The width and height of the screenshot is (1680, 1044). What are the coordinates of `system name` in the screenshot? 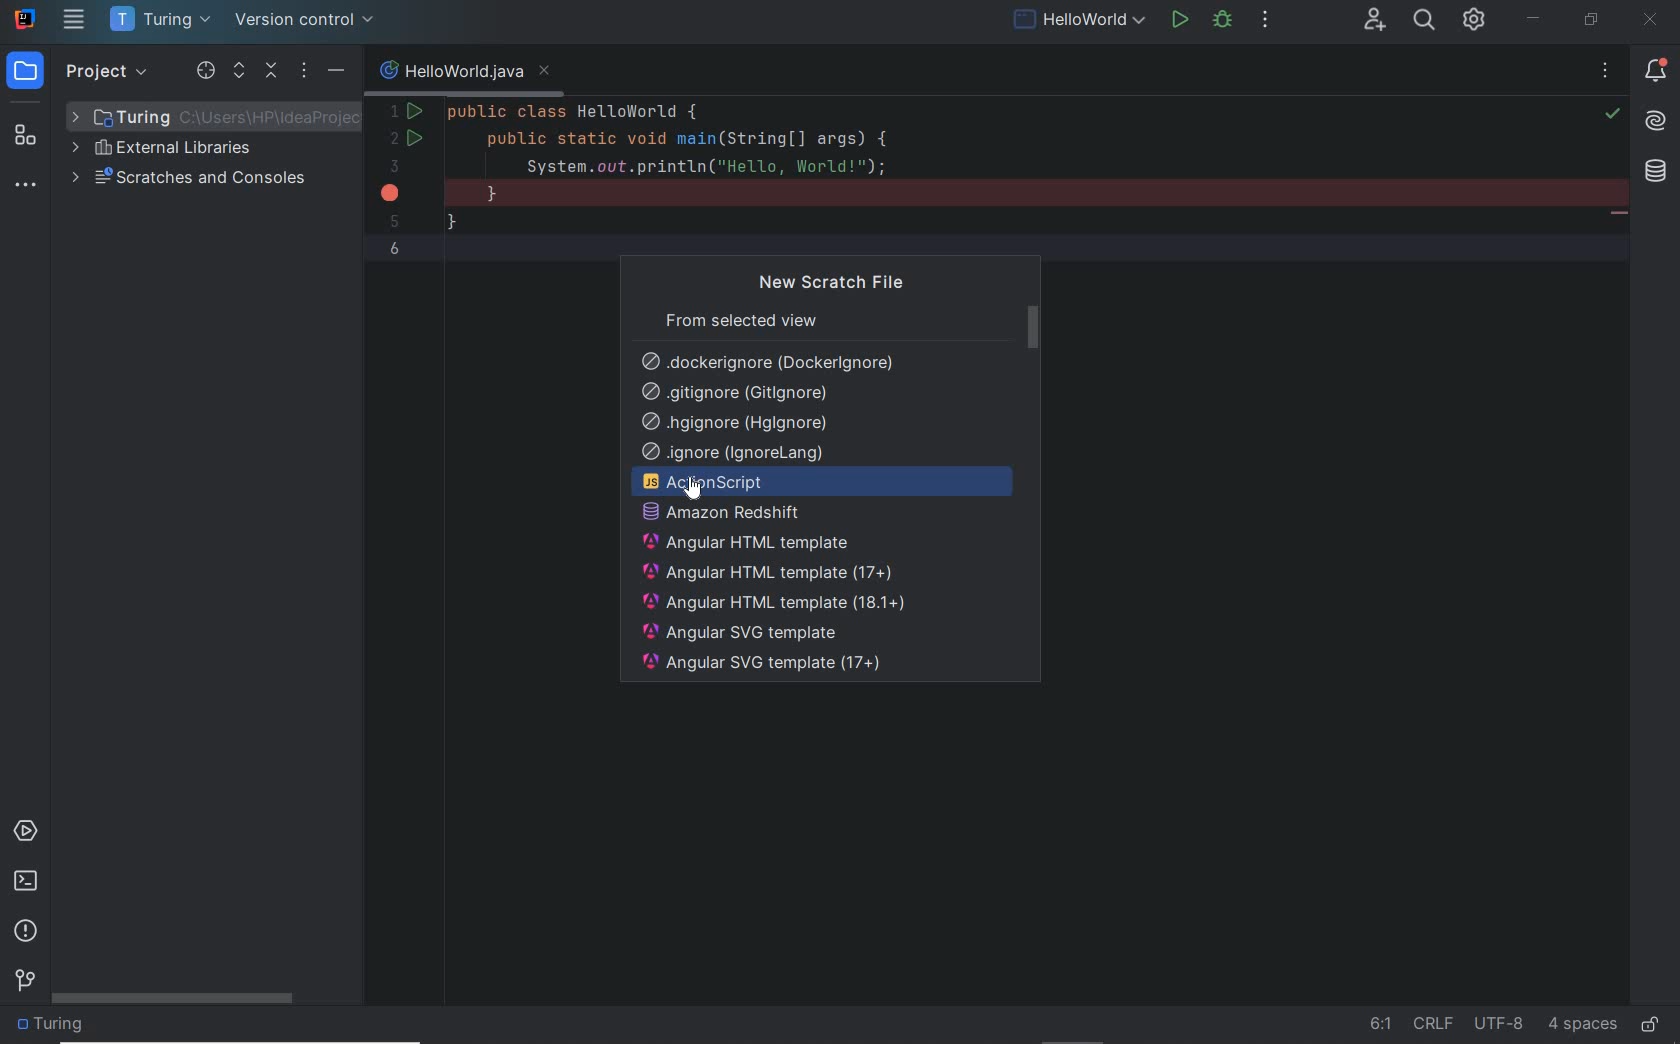 It's located at (25, 19).